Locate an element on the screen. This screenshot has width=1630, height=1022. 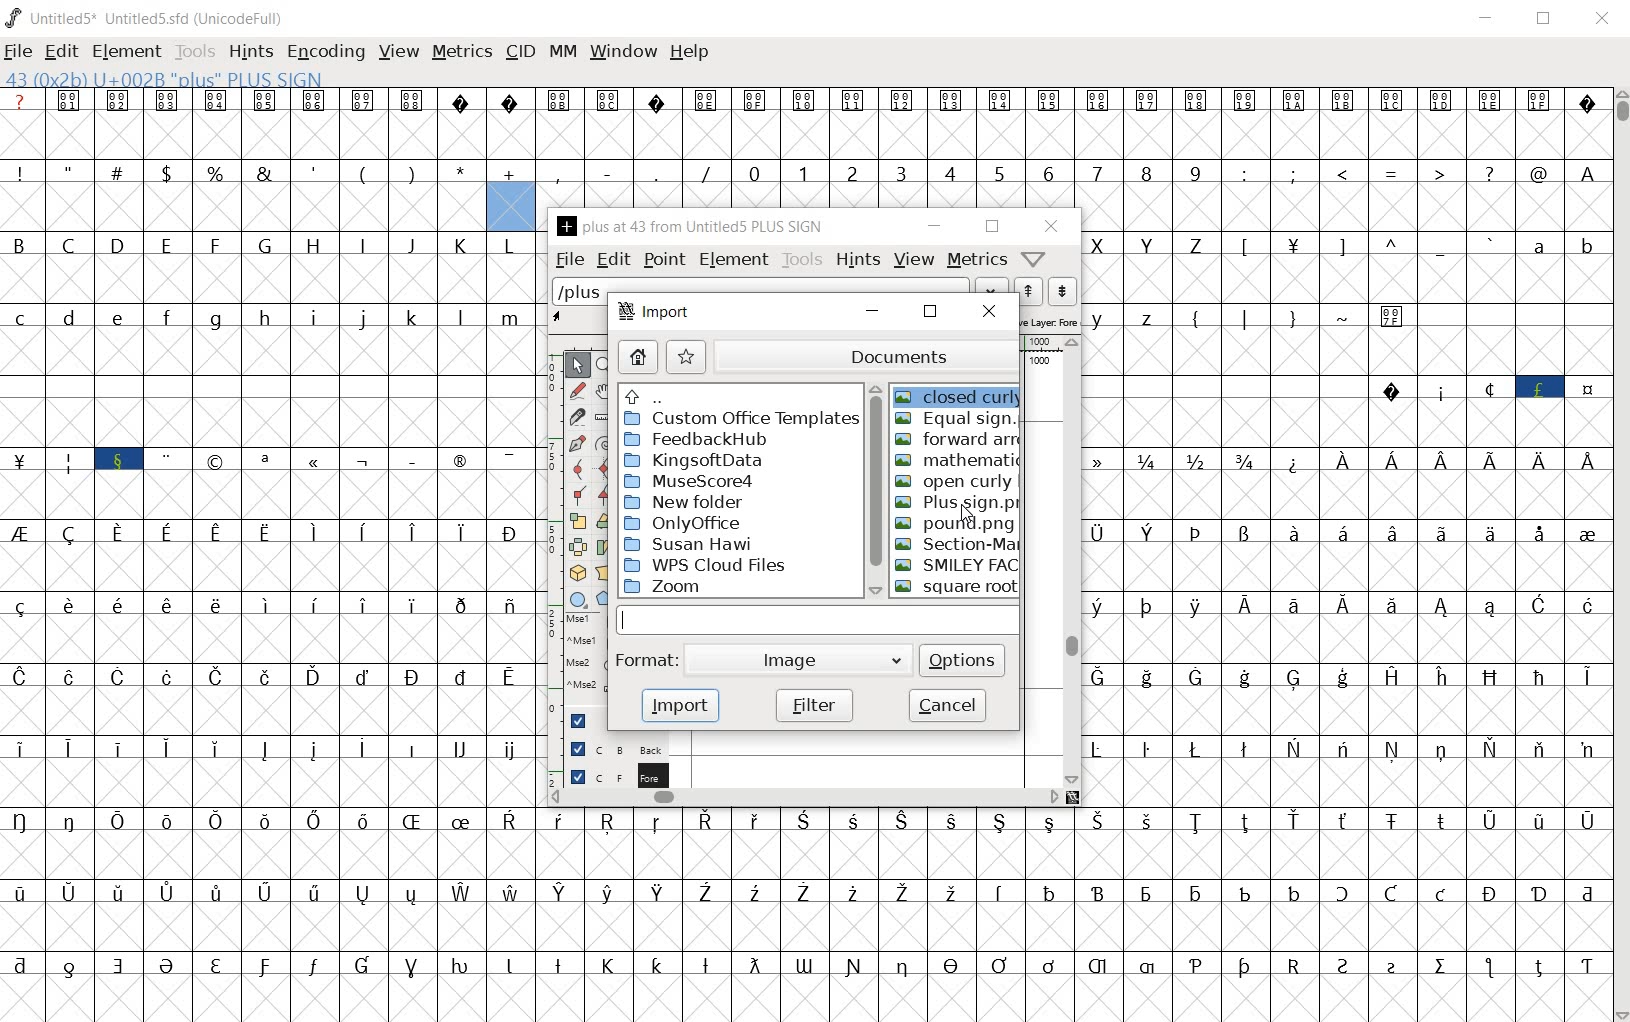
file is located at coordinates (568, 260).